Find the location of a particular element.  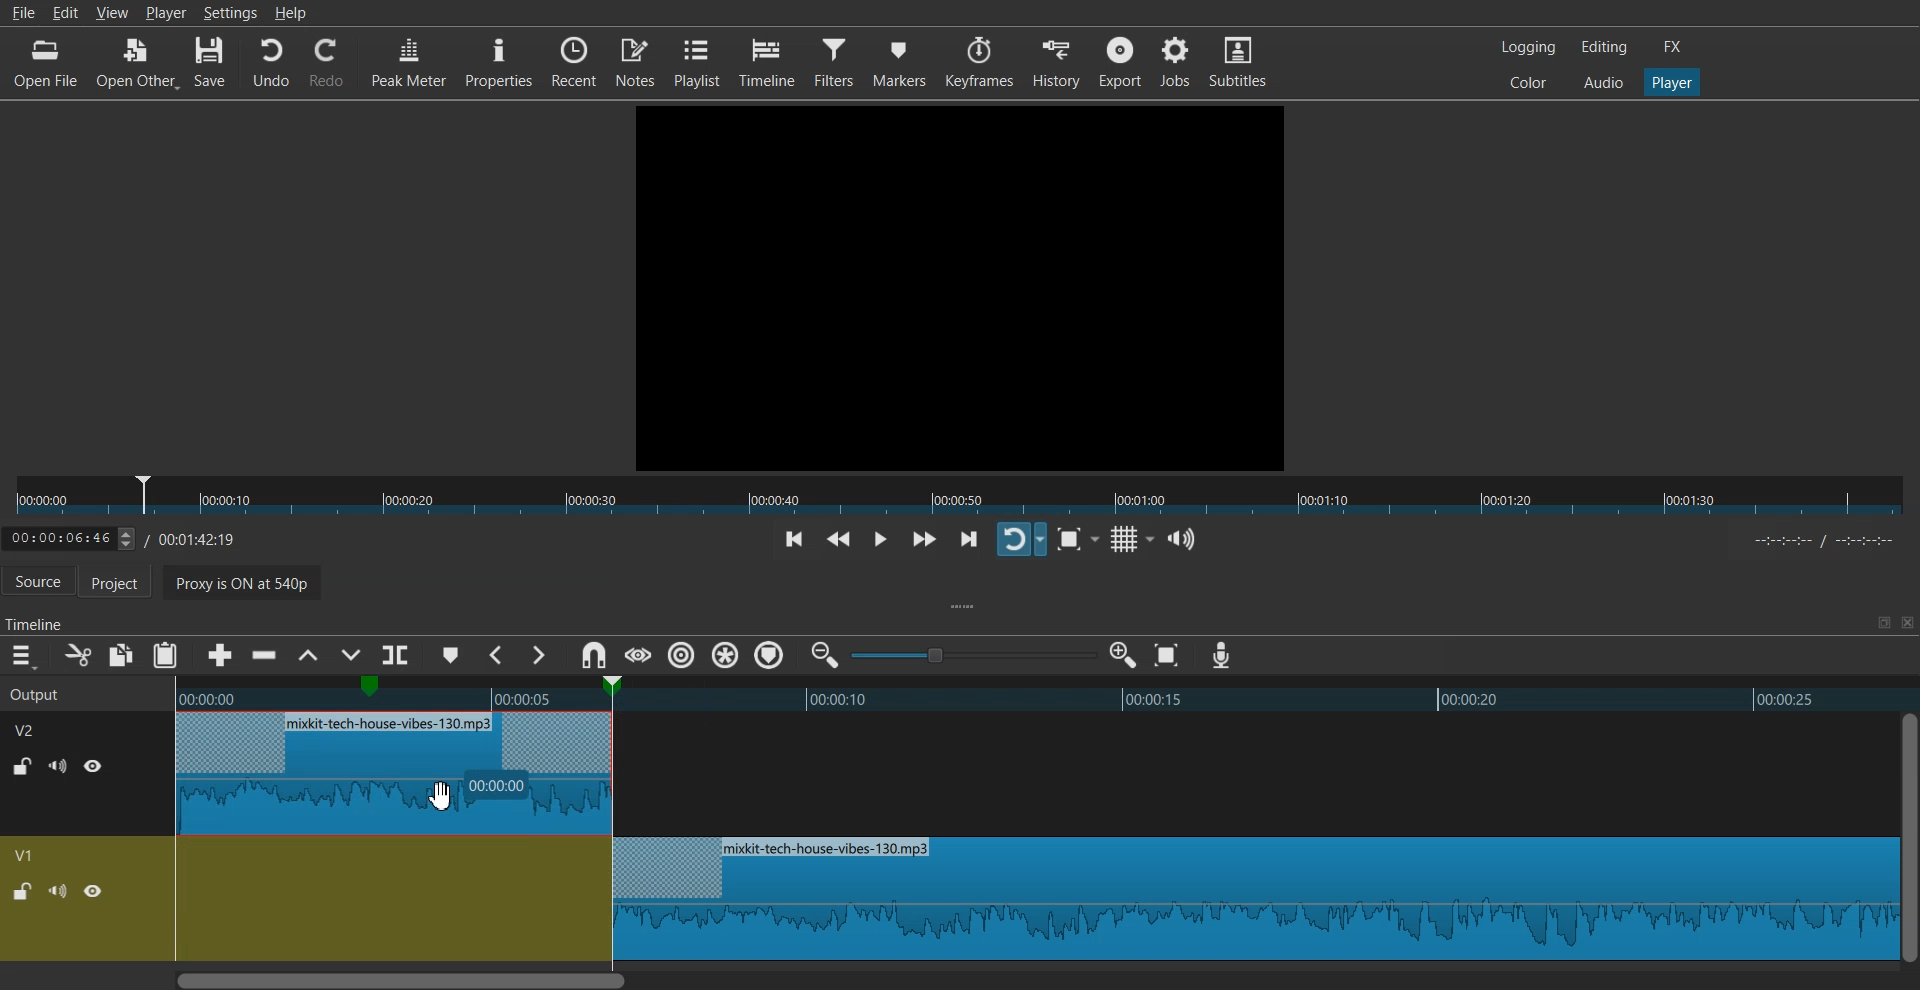

Timeline is located at coordinates (769, 62).